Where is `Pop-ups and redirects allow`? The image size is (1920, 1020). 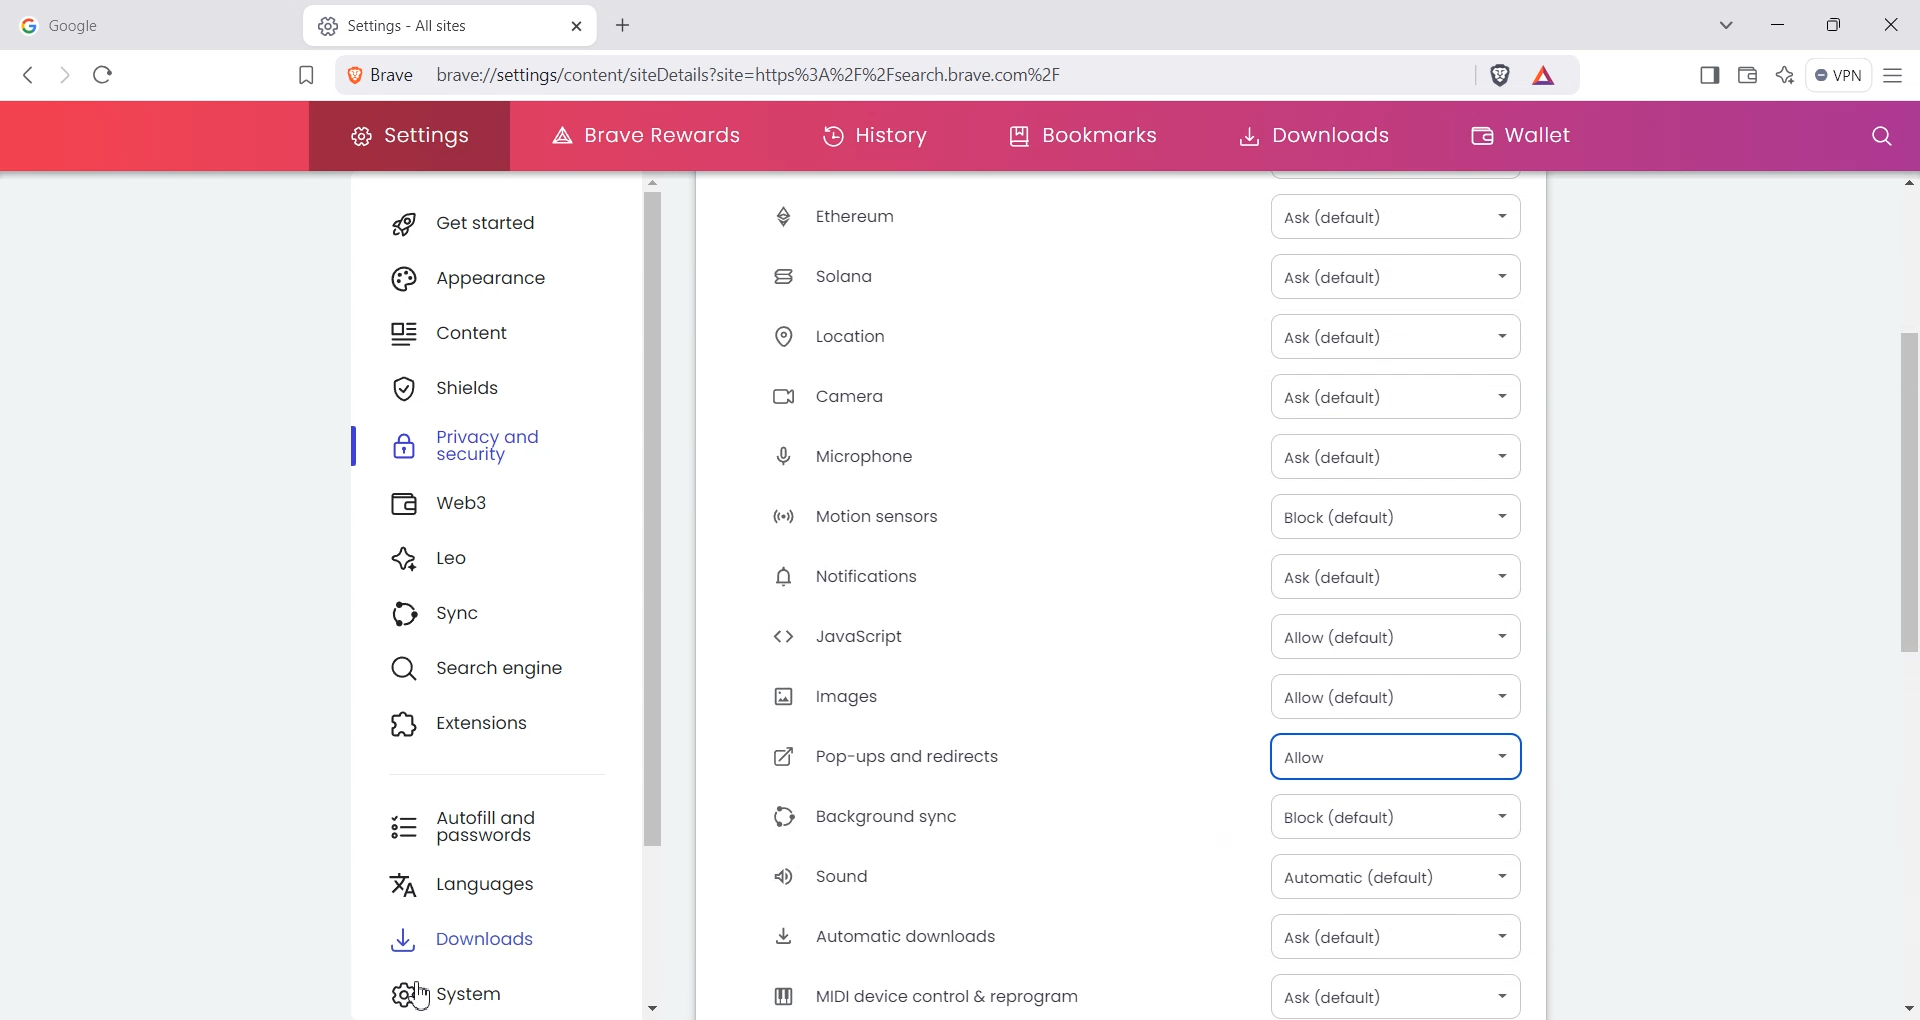 Pop-ups and redirects allow is located at coordinates (1124, 756).